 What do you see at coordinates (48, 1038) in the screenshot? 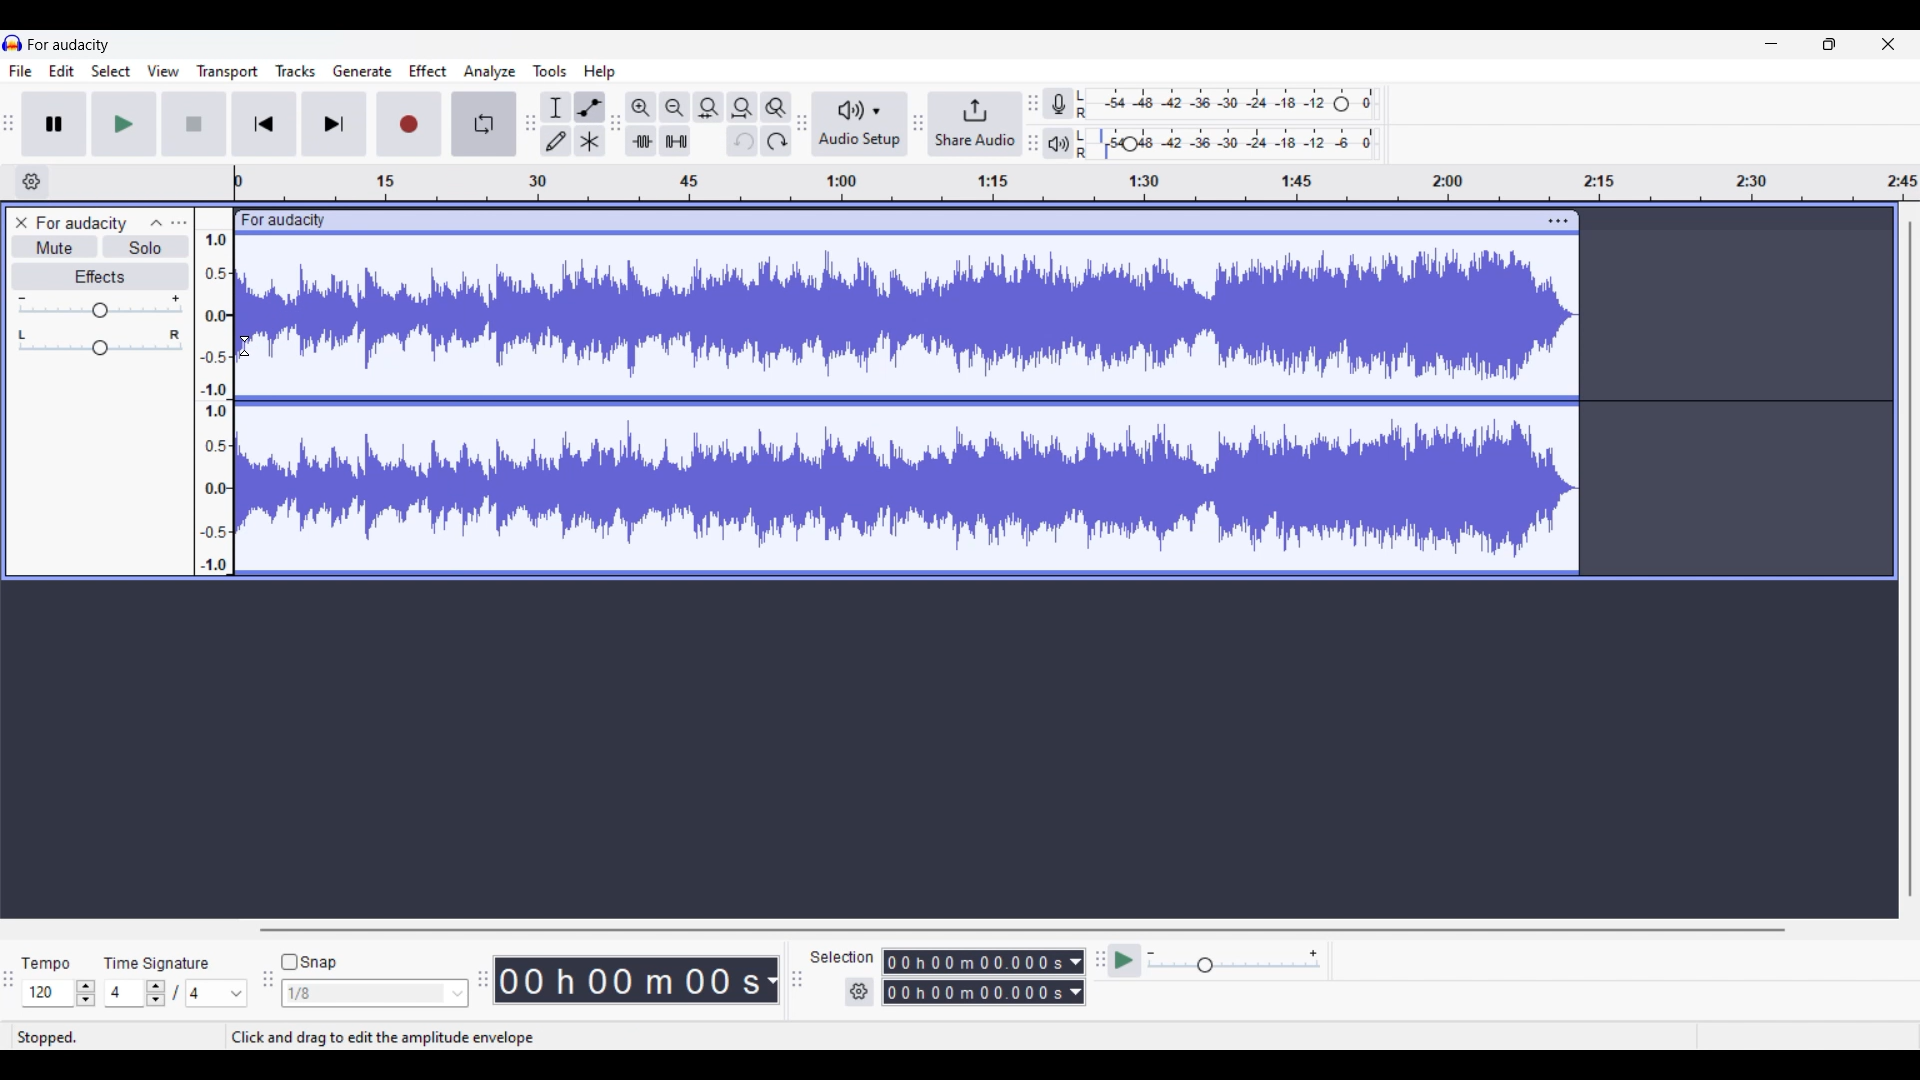
I see `stopped` at bounding box center [48, 1038].